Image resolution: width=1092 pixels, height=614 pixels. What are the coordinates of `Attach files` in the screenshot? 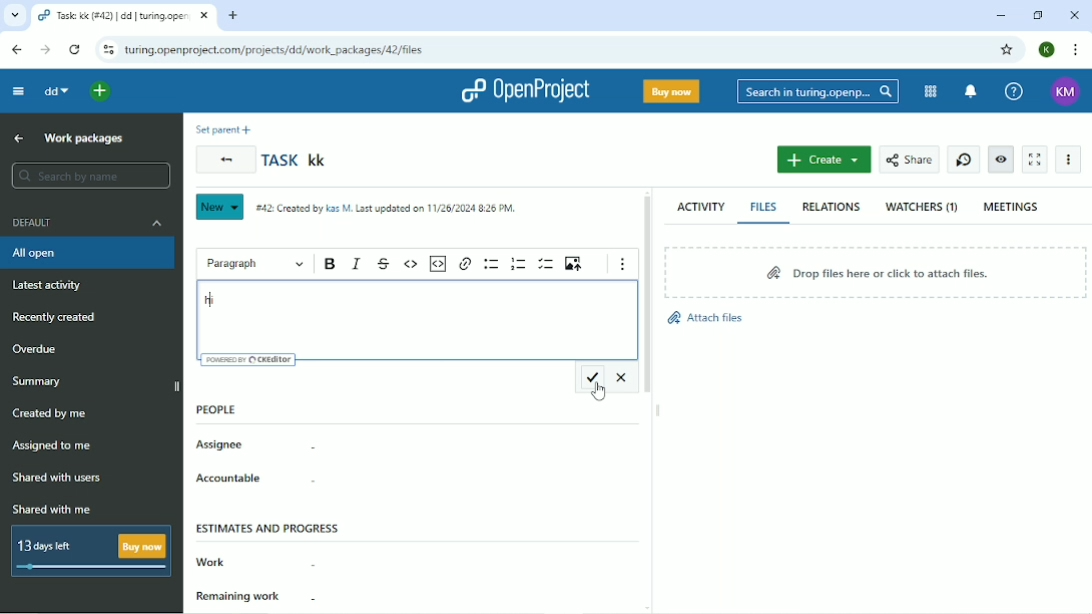 It's located at (709, 319).